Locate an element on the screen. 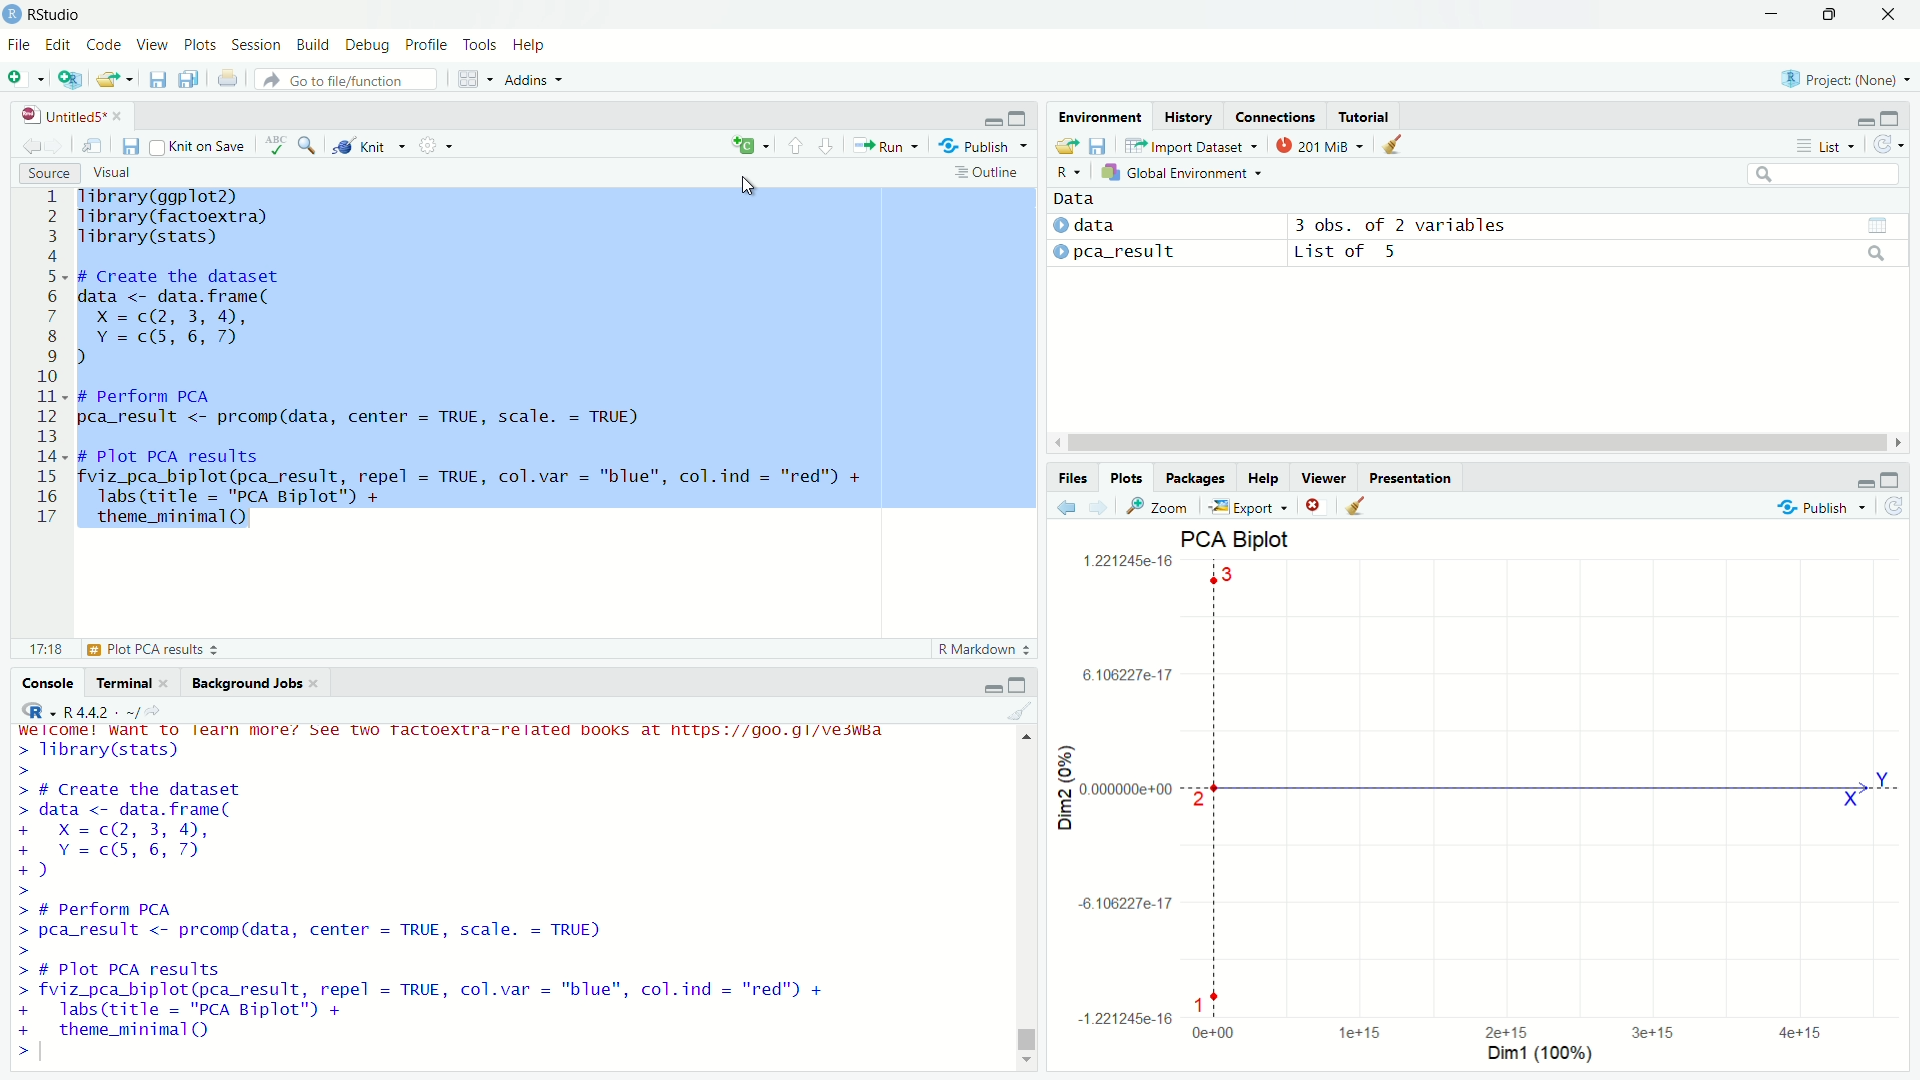 This screenshot has width=1920, height=1080. Plots is located at coordinates (1127, 478).